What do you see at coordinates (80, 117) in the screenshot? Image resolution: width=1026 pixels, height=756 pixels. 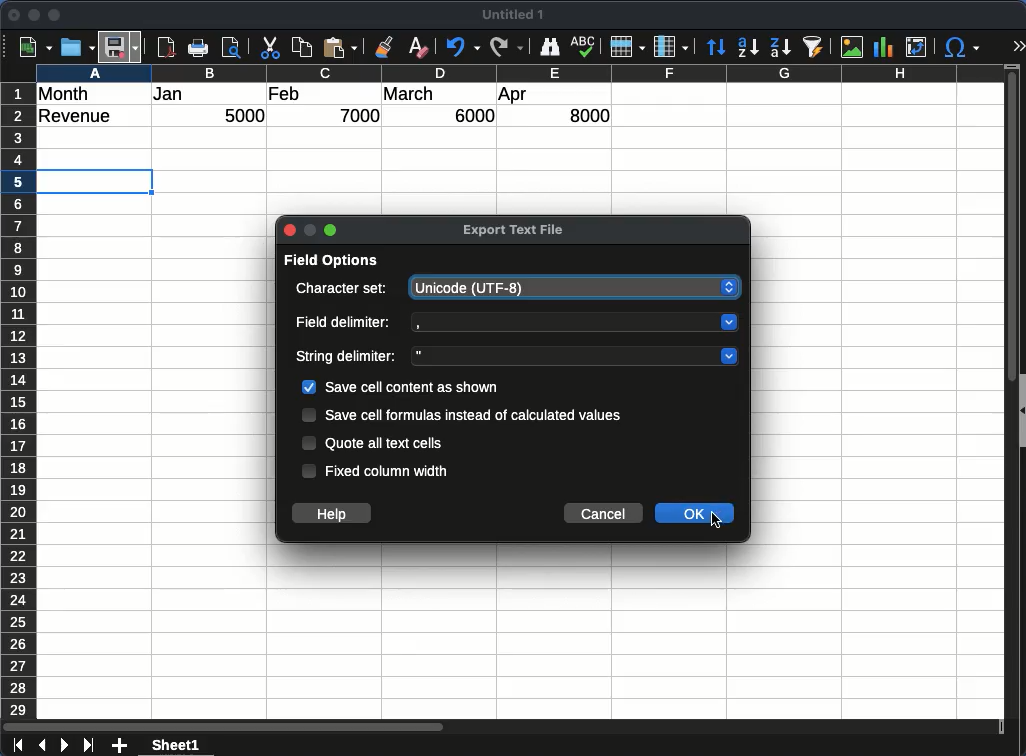 I see `revenue` at bounding box center [80, 117].